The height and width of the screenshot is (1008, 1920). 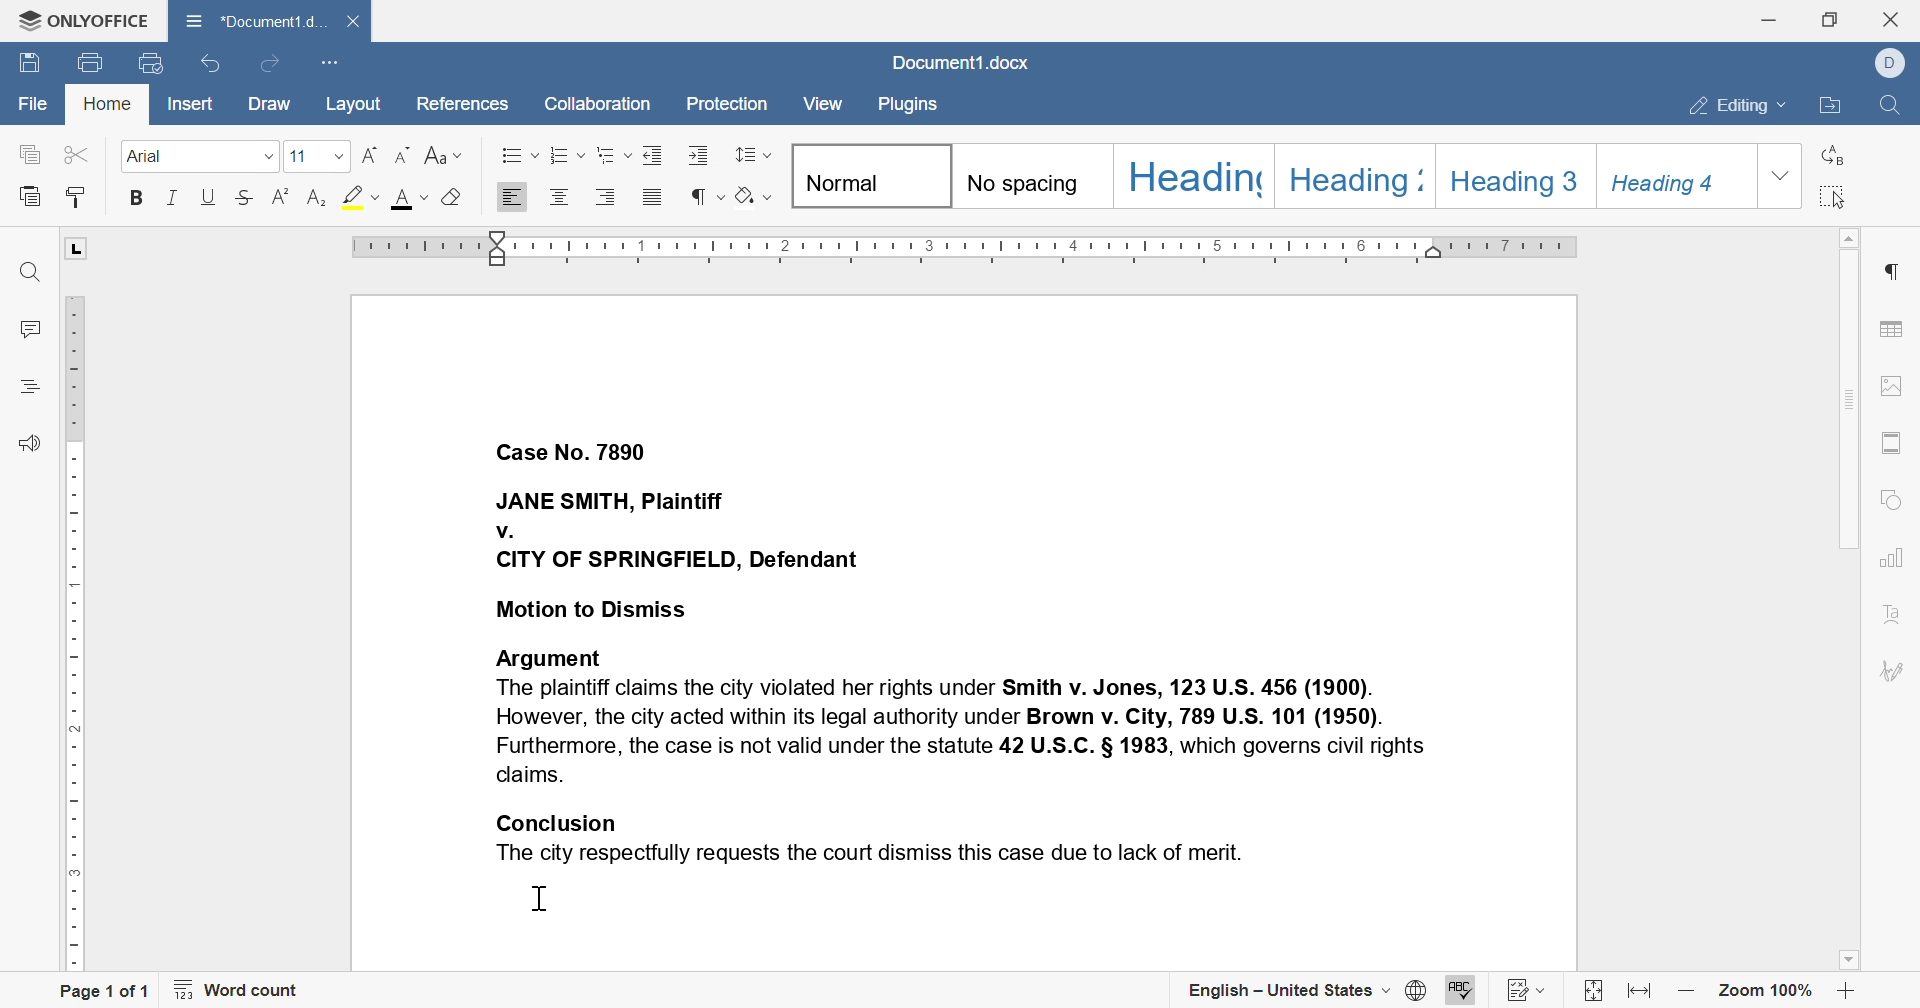 I want to click on home, so click(x=106, y=105).